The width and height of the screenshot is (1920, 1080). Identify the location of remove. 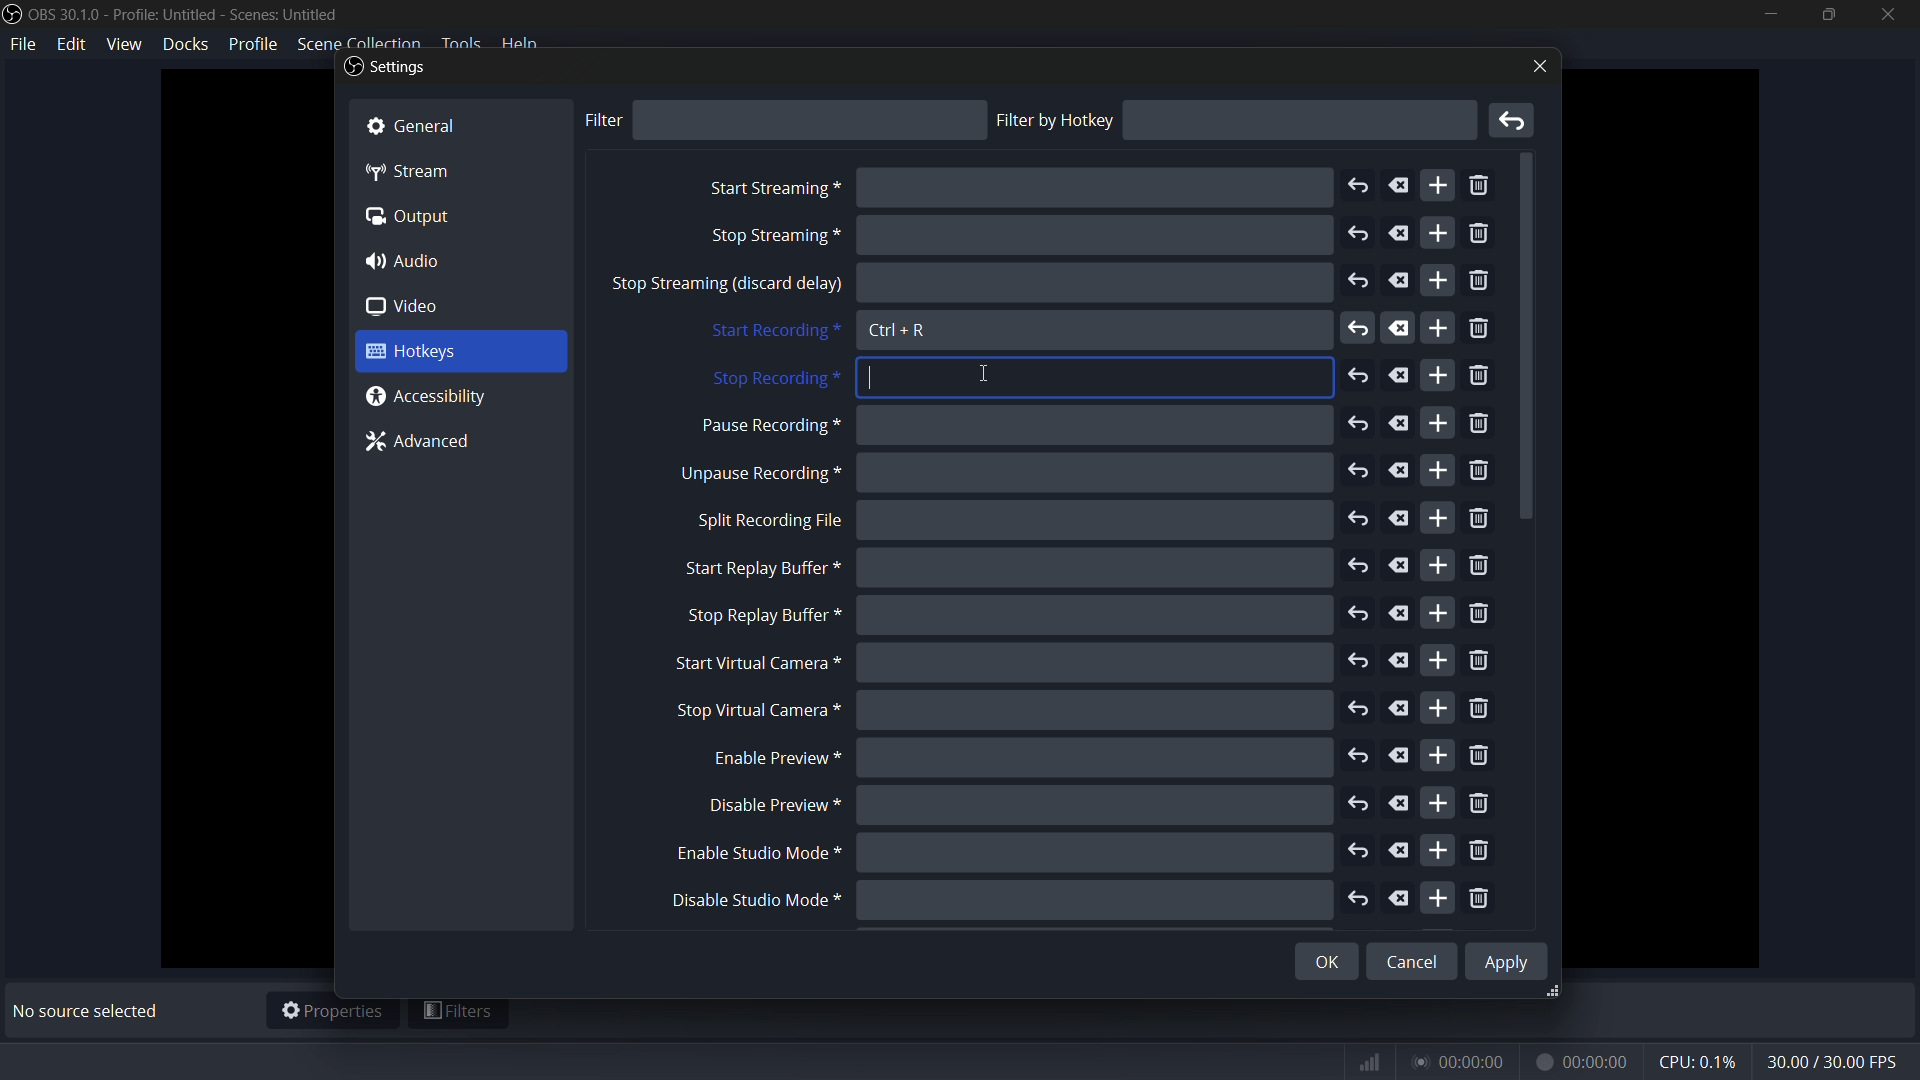
(1478, 426).